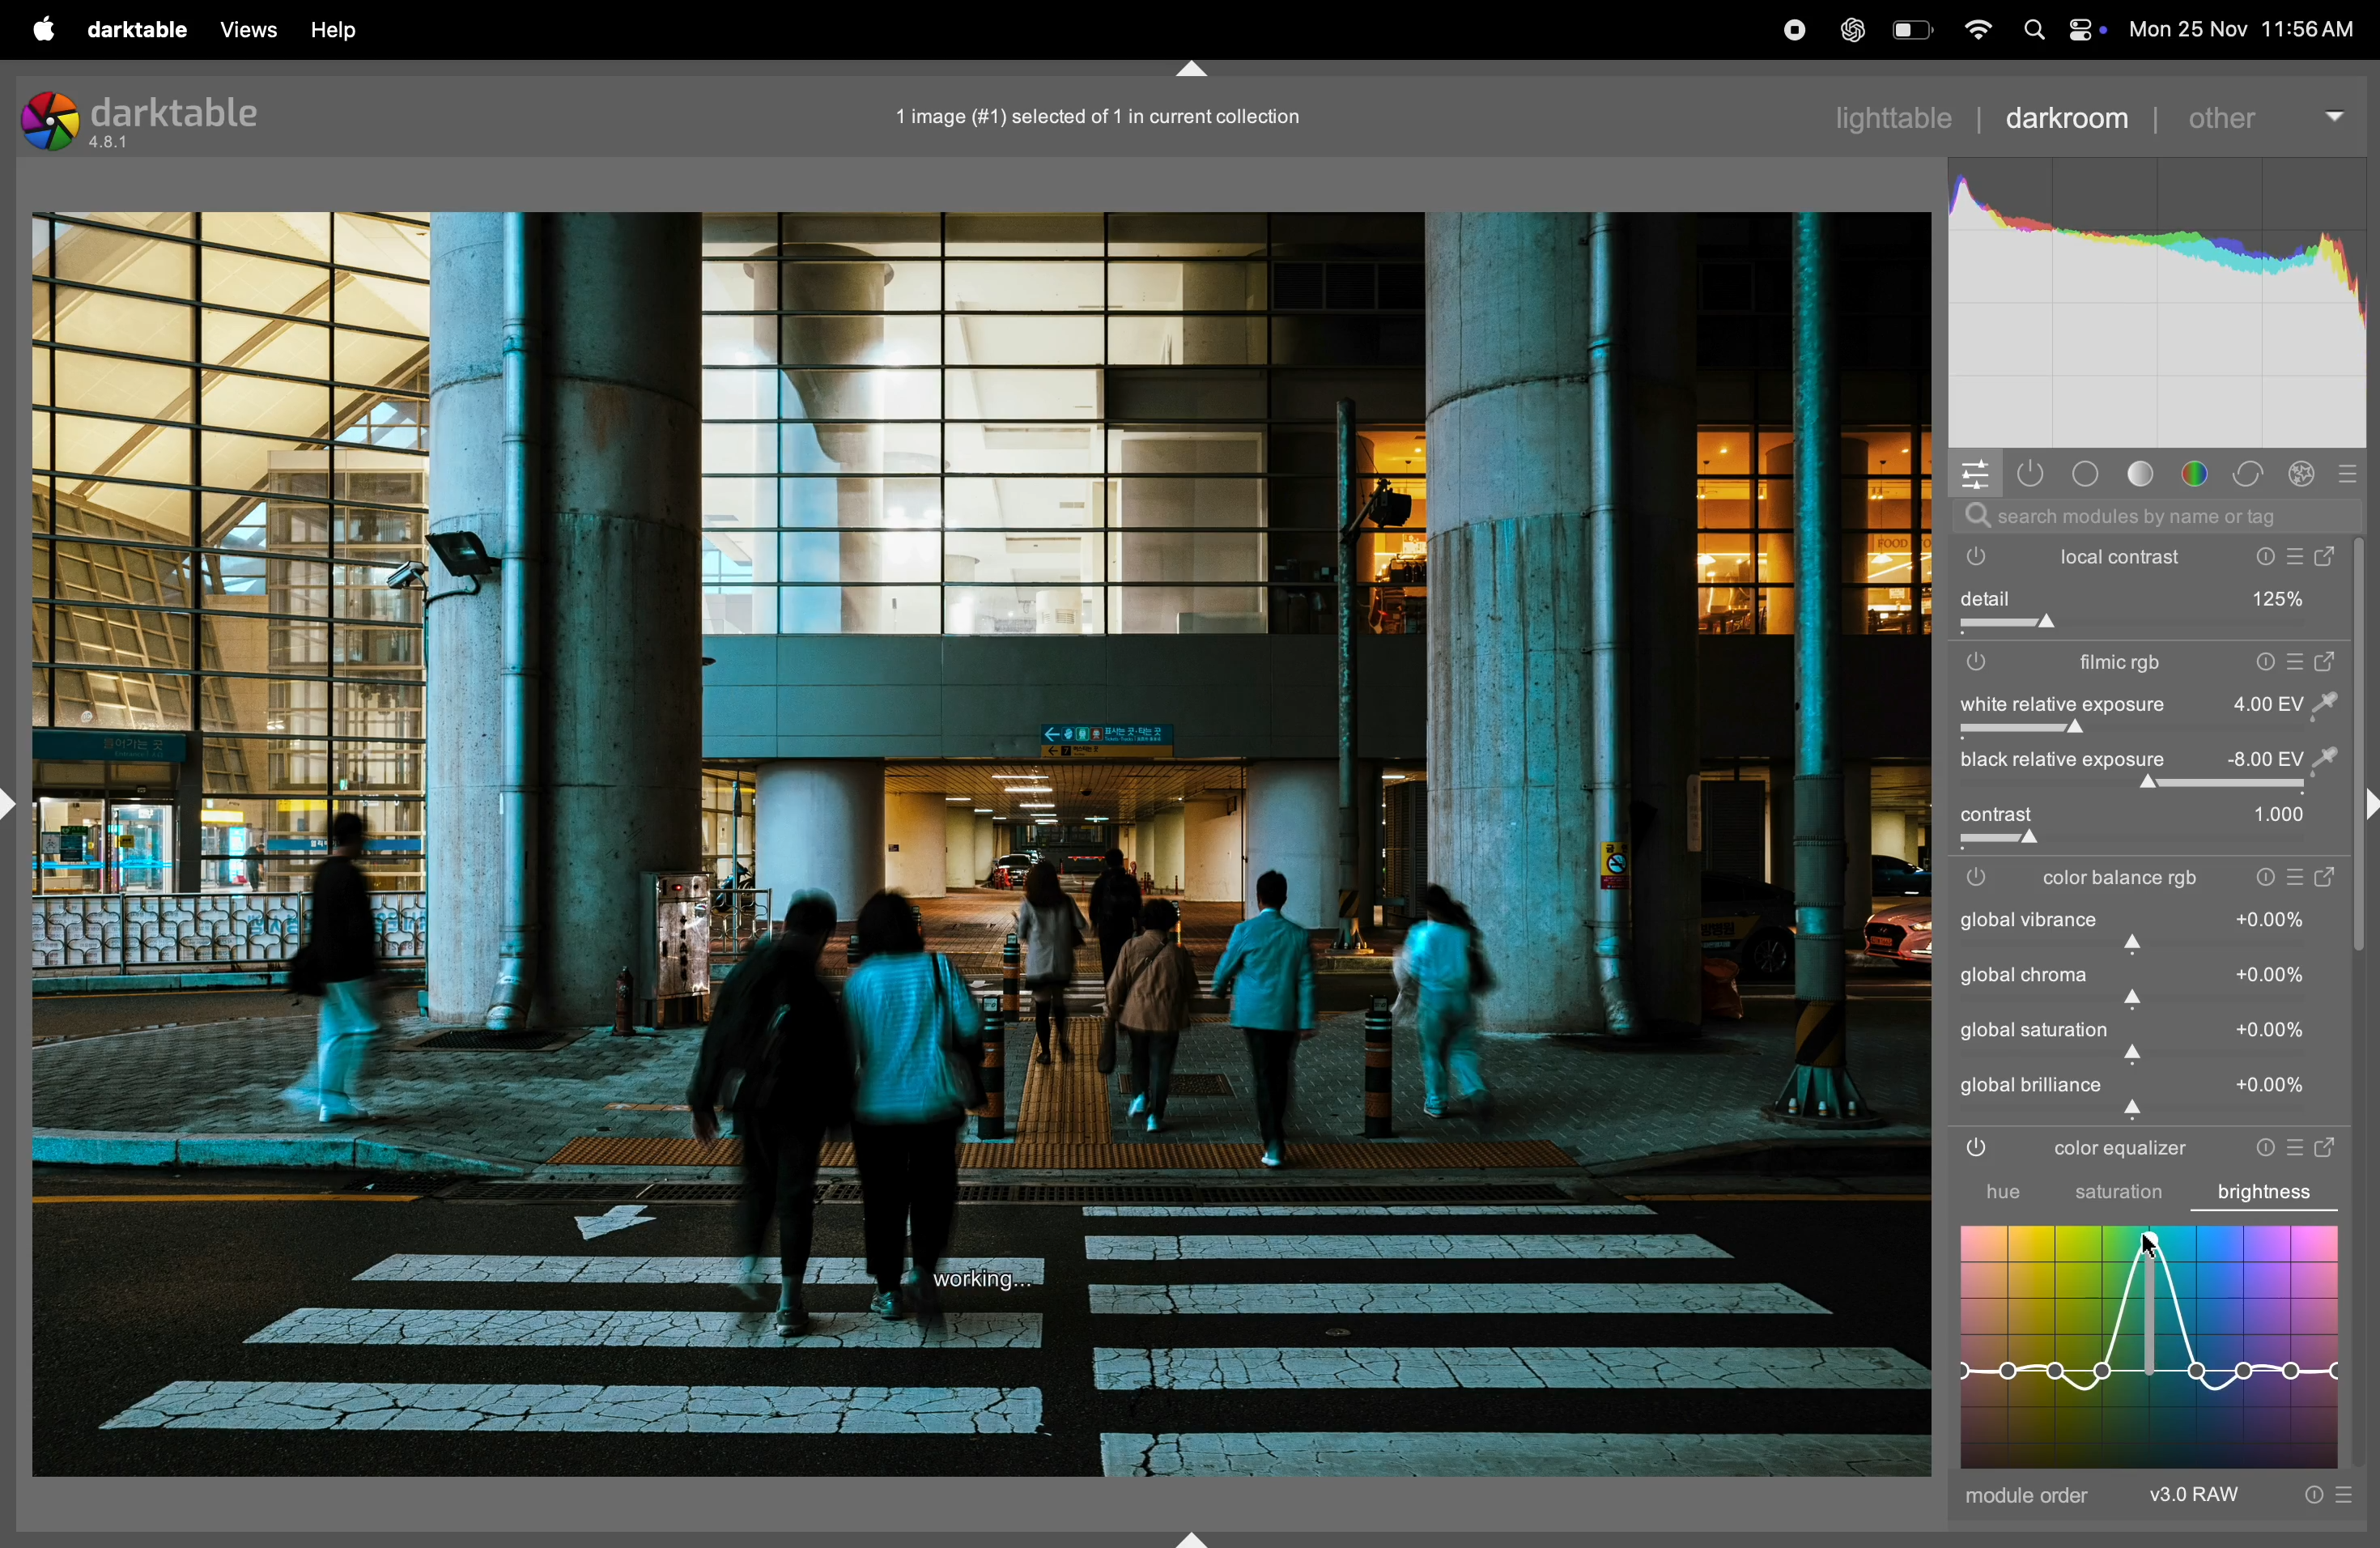 This screenshot has height=1548, width=2380. I want to click on toggle, so click(1998, 815).